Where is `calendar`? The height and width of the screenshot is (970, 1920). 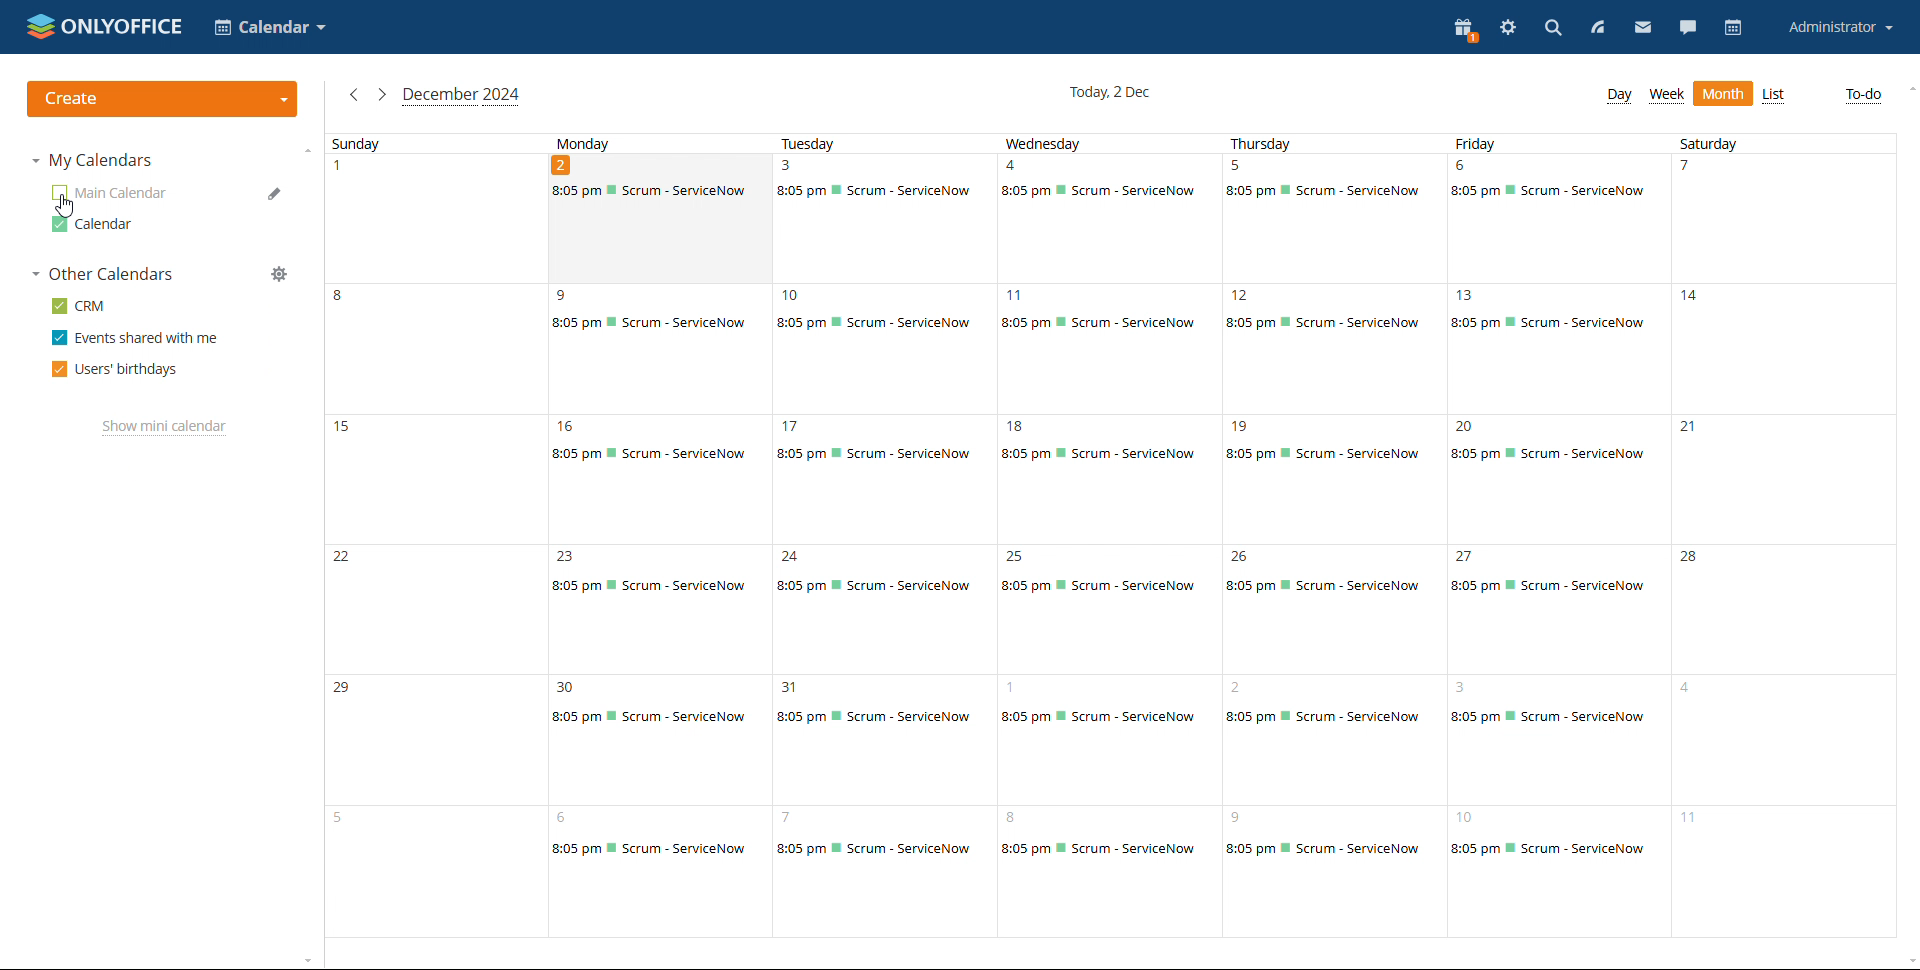
calendar is located at coordinates (1733, 28).